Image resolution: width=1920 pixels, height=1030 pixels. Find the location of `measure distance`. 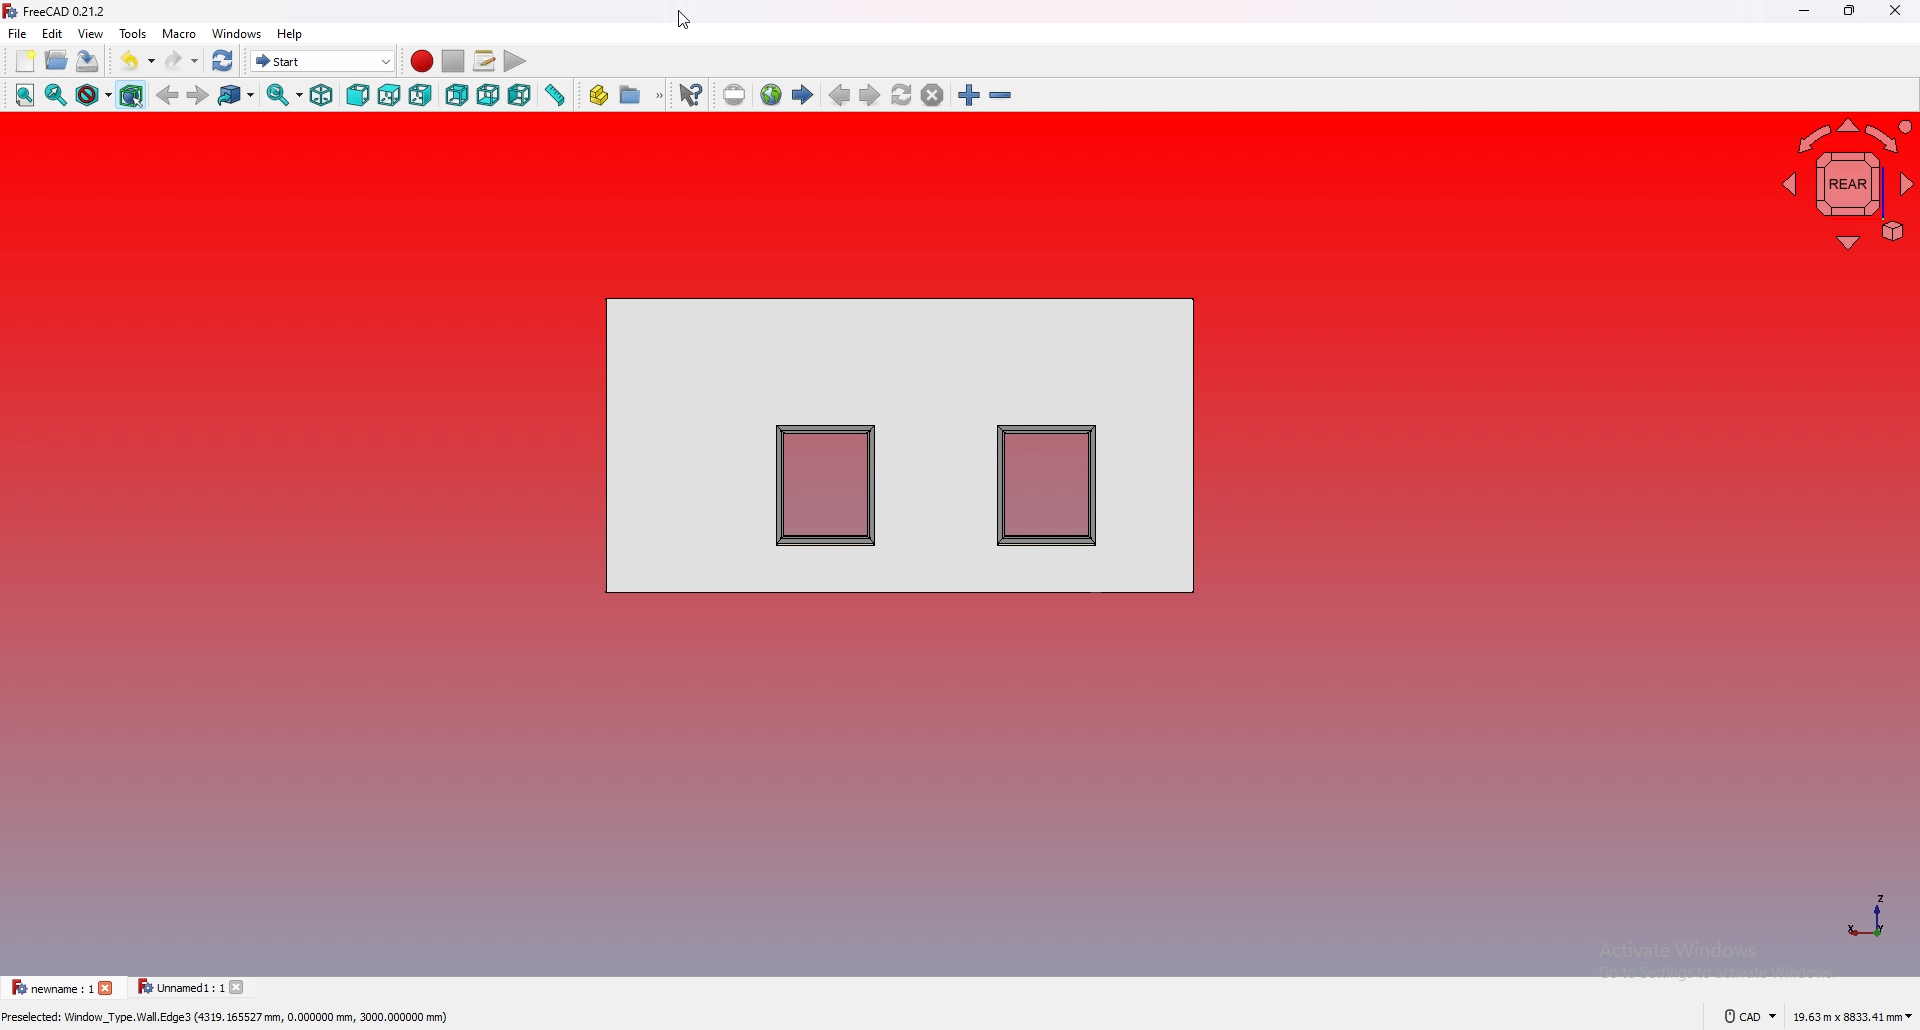

measure distance is located at coordinates (554, 95).